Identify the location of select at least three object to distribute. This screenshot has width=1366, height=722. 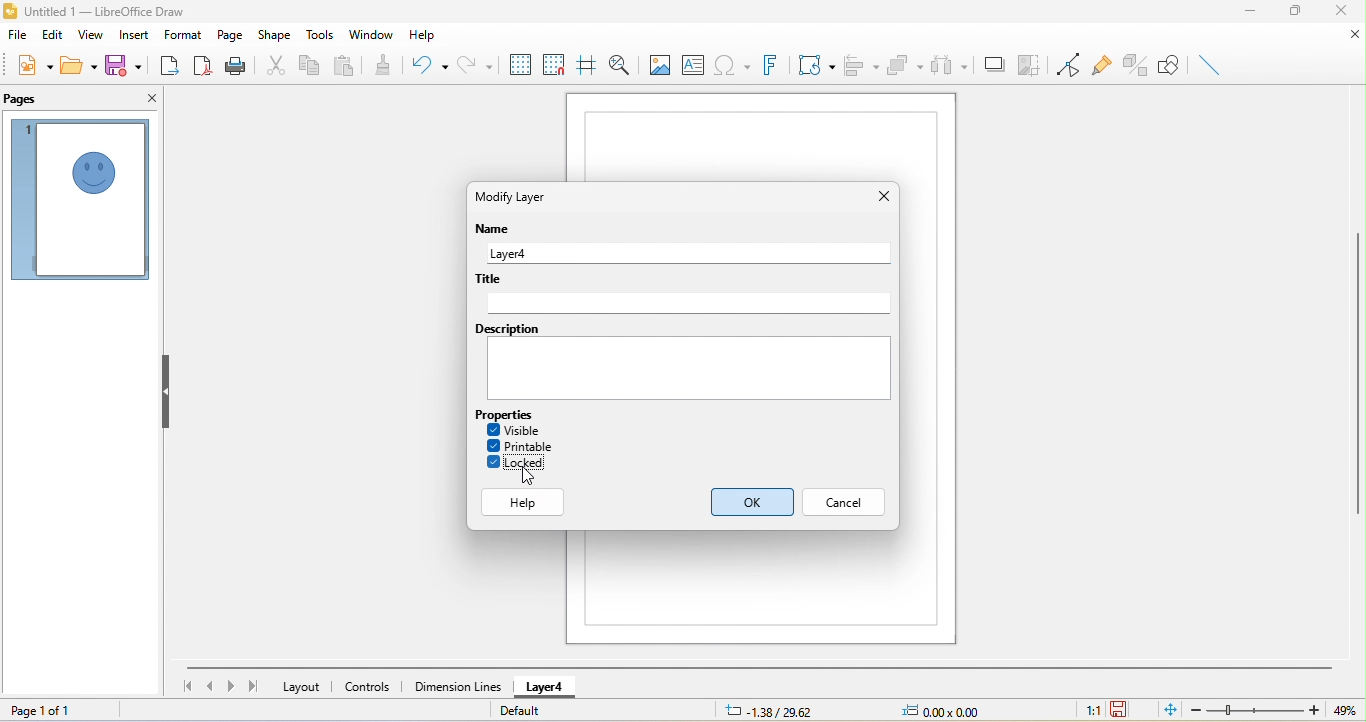
(949, 67).